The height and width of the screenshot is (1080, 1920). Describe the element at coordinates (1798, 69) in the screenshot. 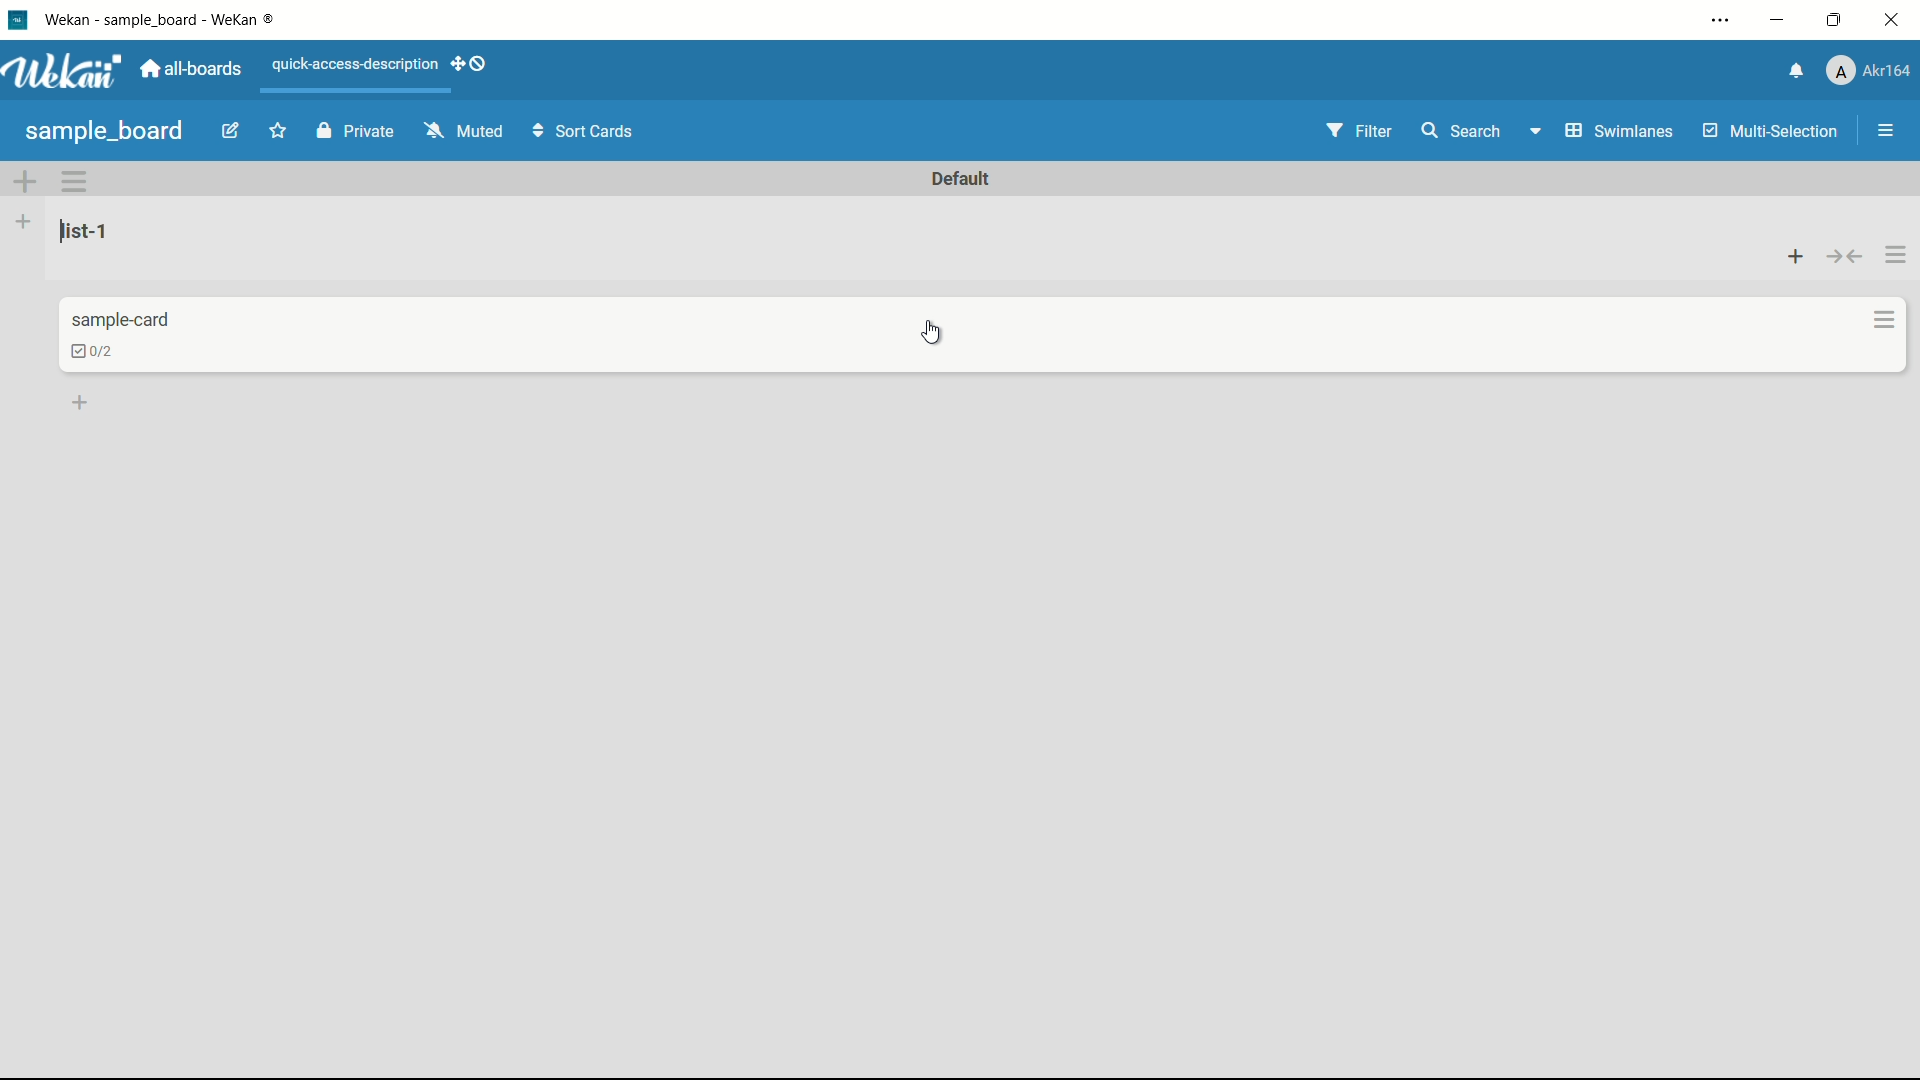

I see `notifications` at that location.